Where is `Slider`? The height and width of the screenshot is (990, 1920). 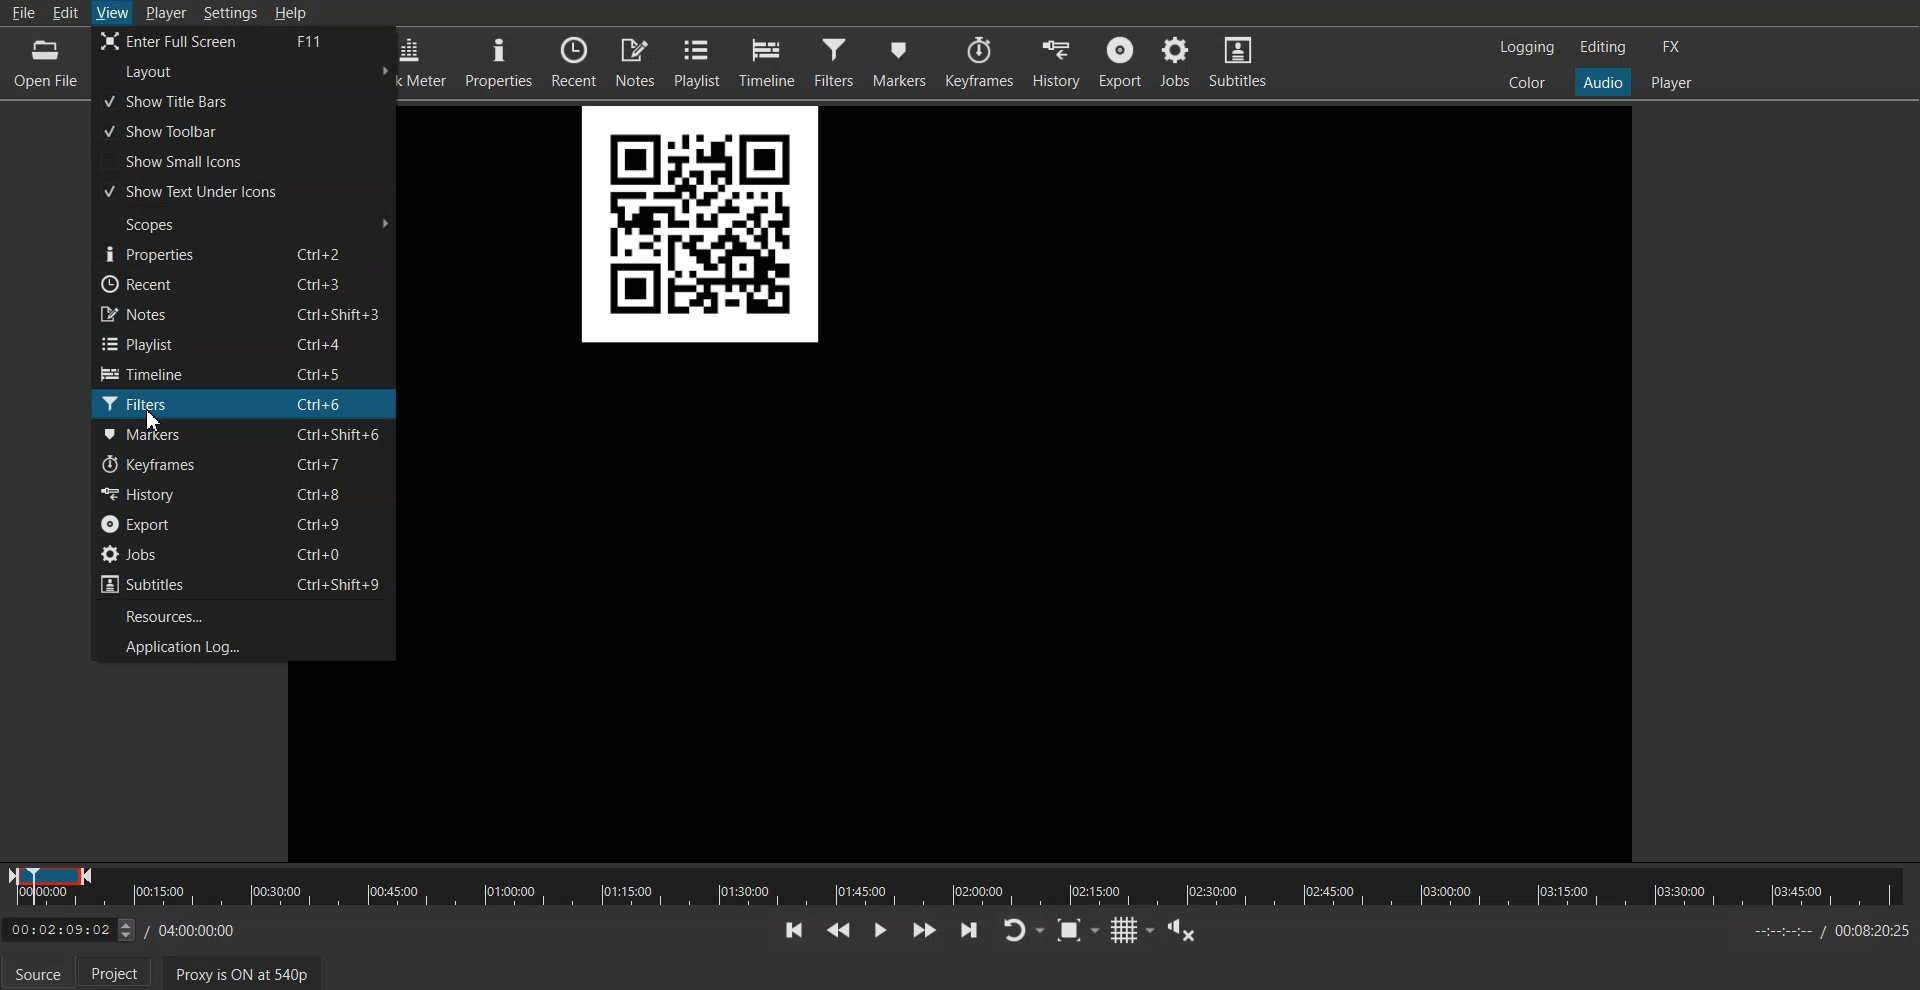
Slider is located at coordinates (960, 885).